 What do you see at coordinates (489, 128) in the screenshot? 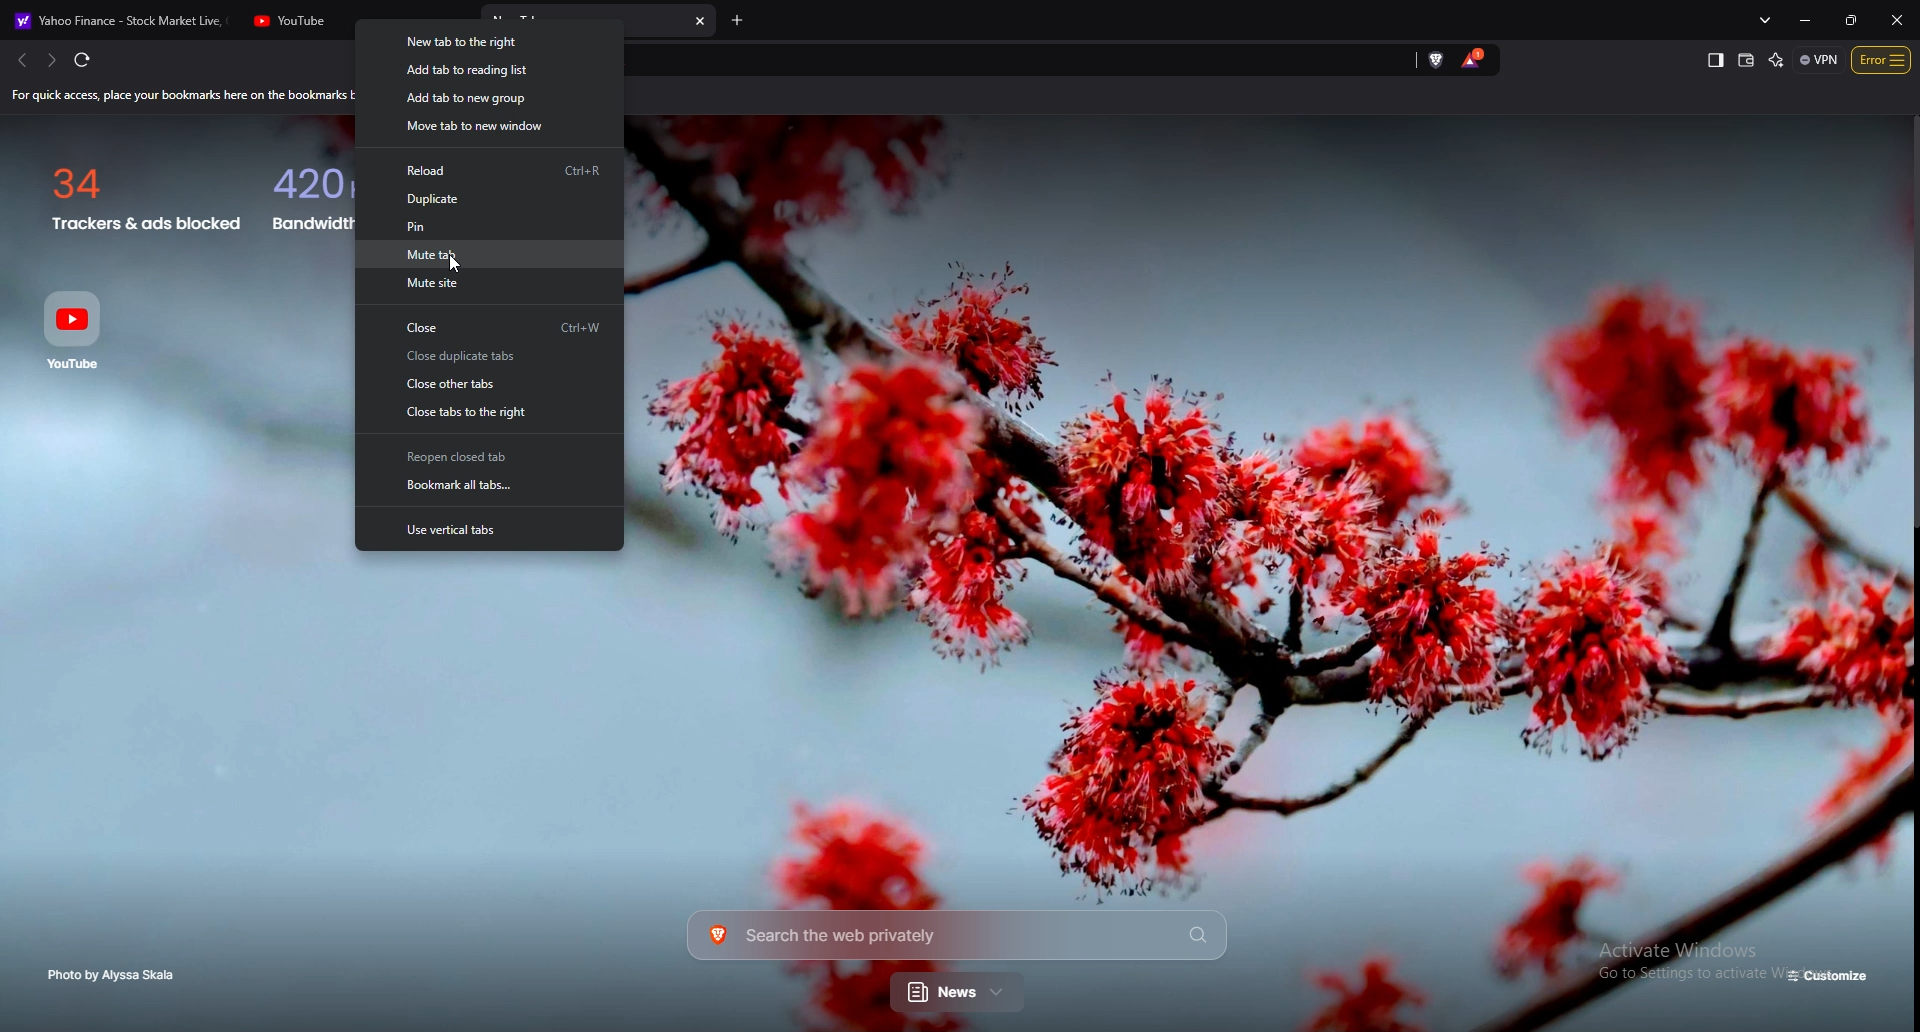
I see `move tab to new window` at bounding box center [489, 128].